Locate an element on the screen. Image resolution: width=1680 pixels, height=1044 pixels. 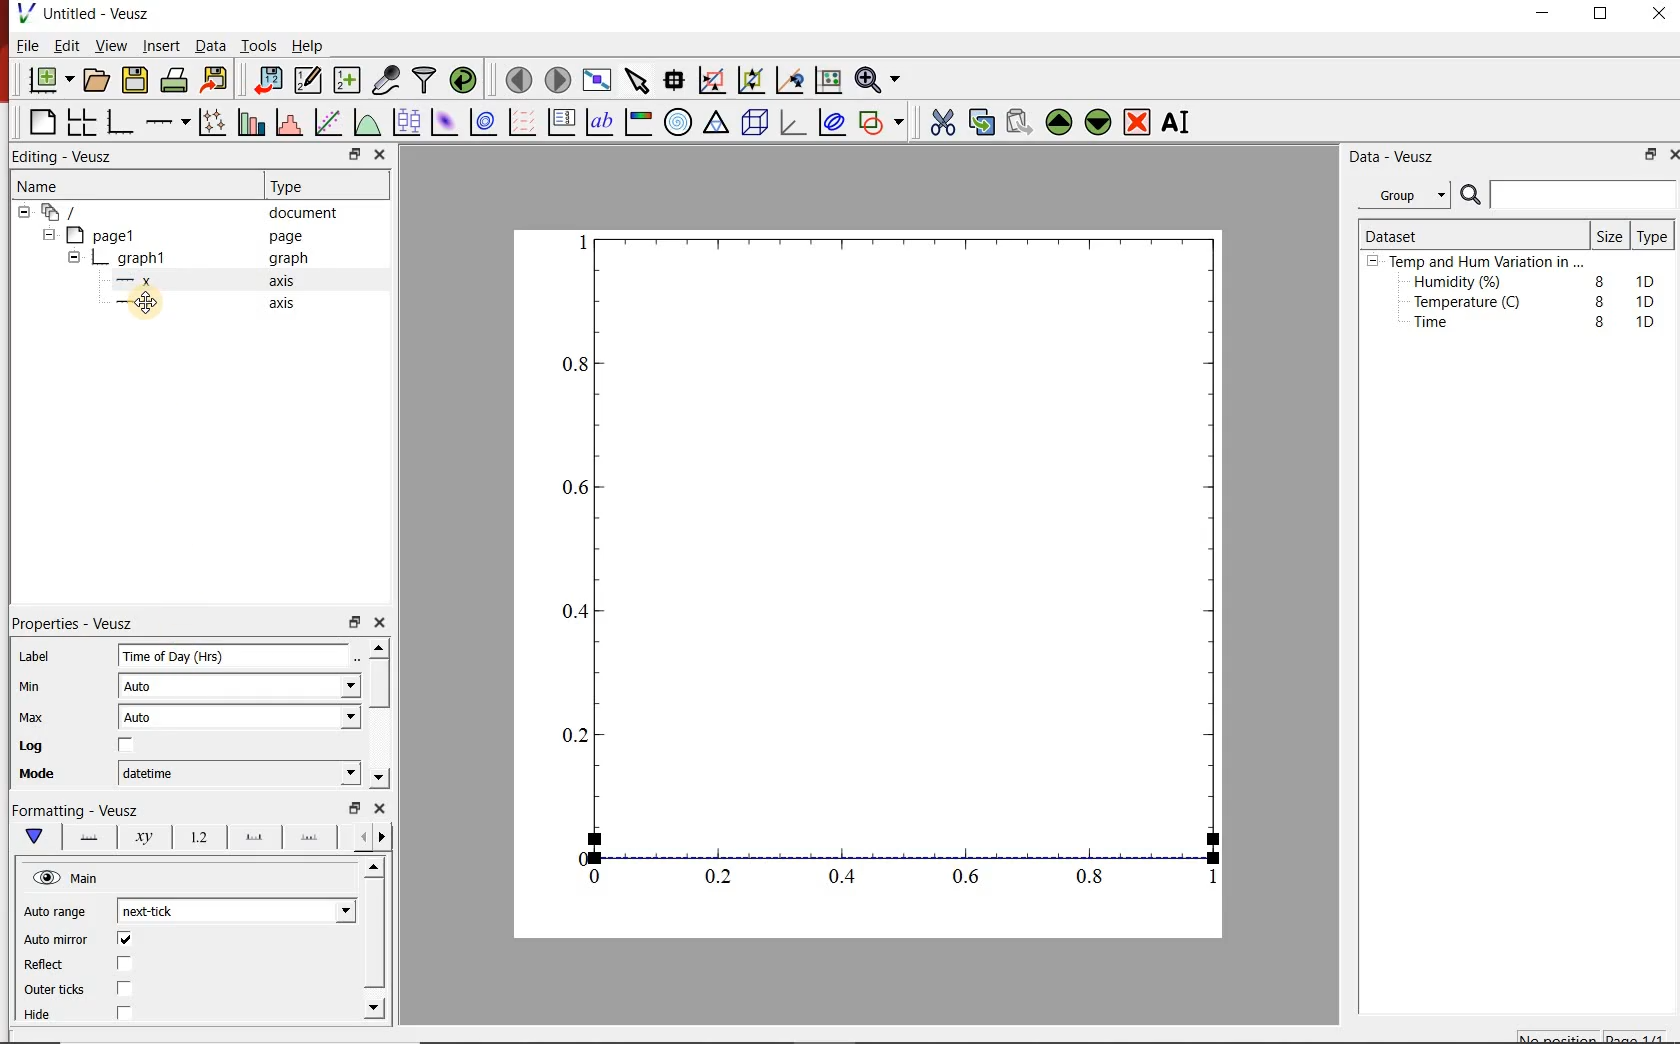
Type is located at coordinates (300, 186).